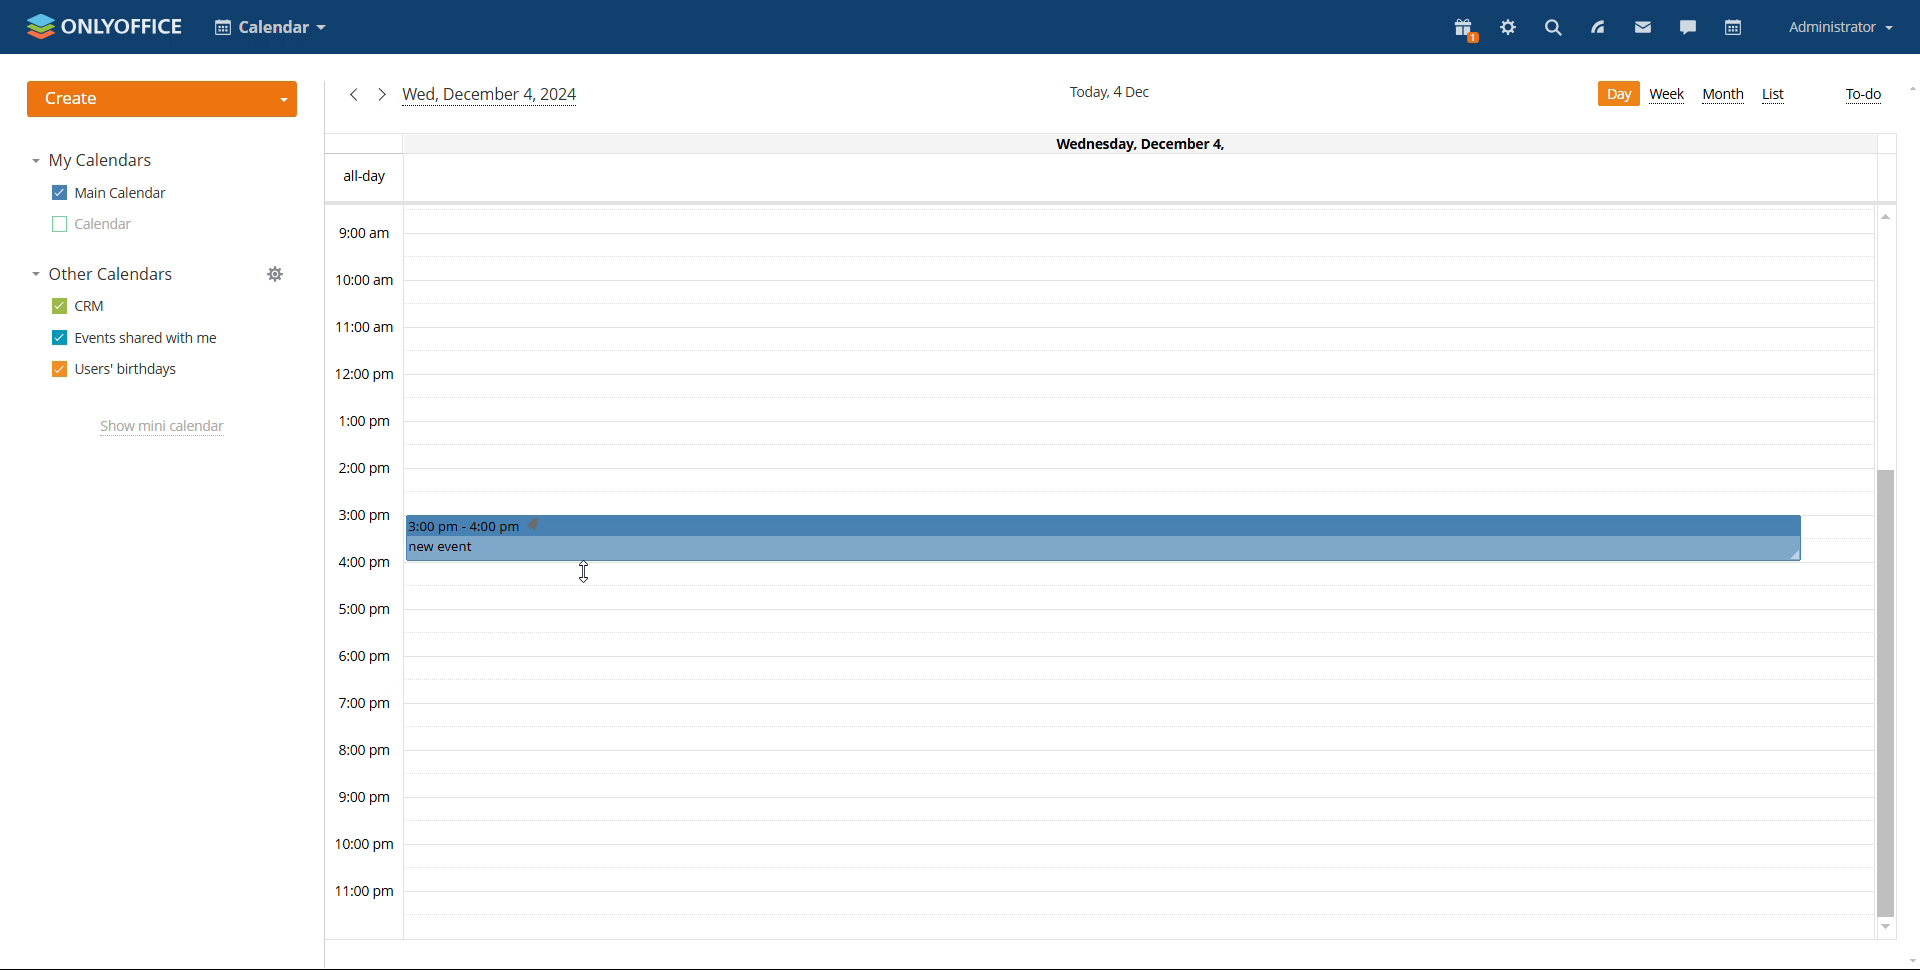 The image size is (1920, 970). I want to click on users' birthdays, so click(115, 369).